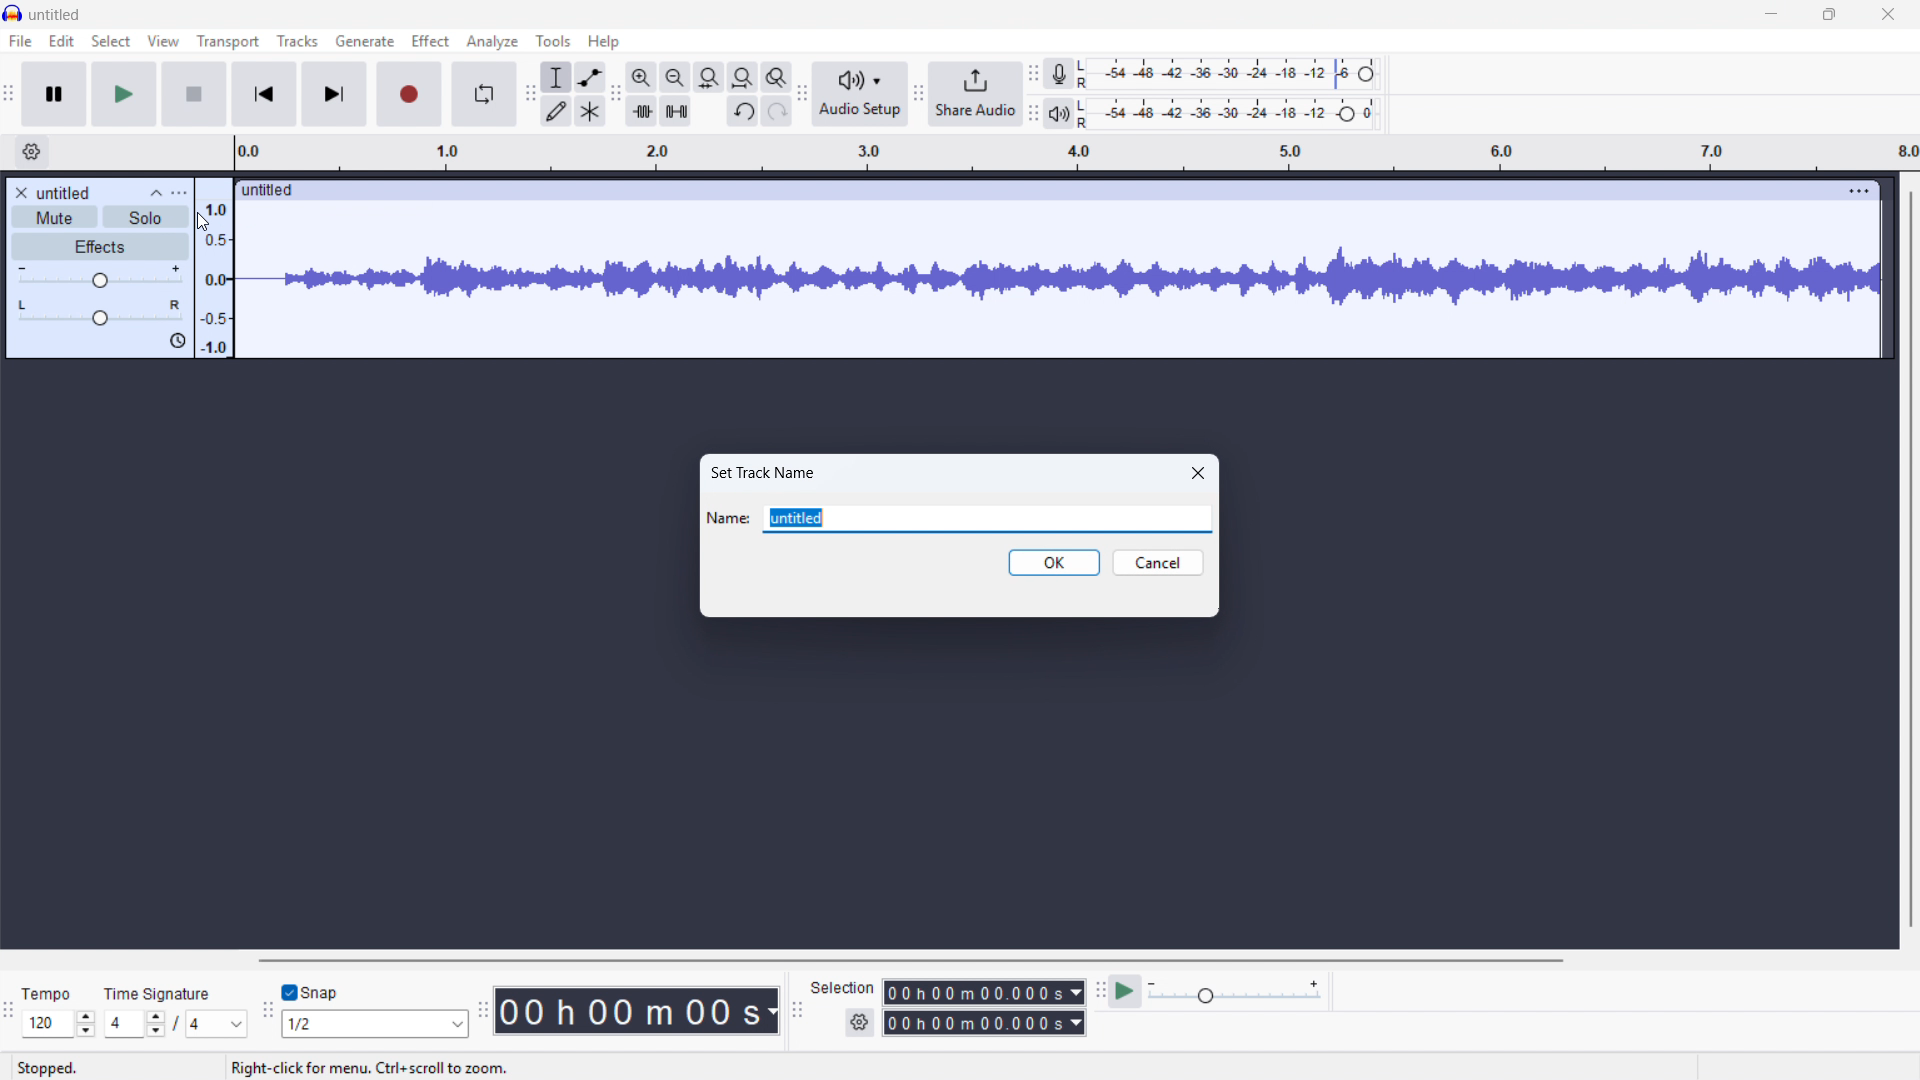 The width and height of the screenshot is (1920, 1080). What do you see at coordinates (554, 40) in the screenshot?
I see `Tools ` at bounding box center [554, 40].